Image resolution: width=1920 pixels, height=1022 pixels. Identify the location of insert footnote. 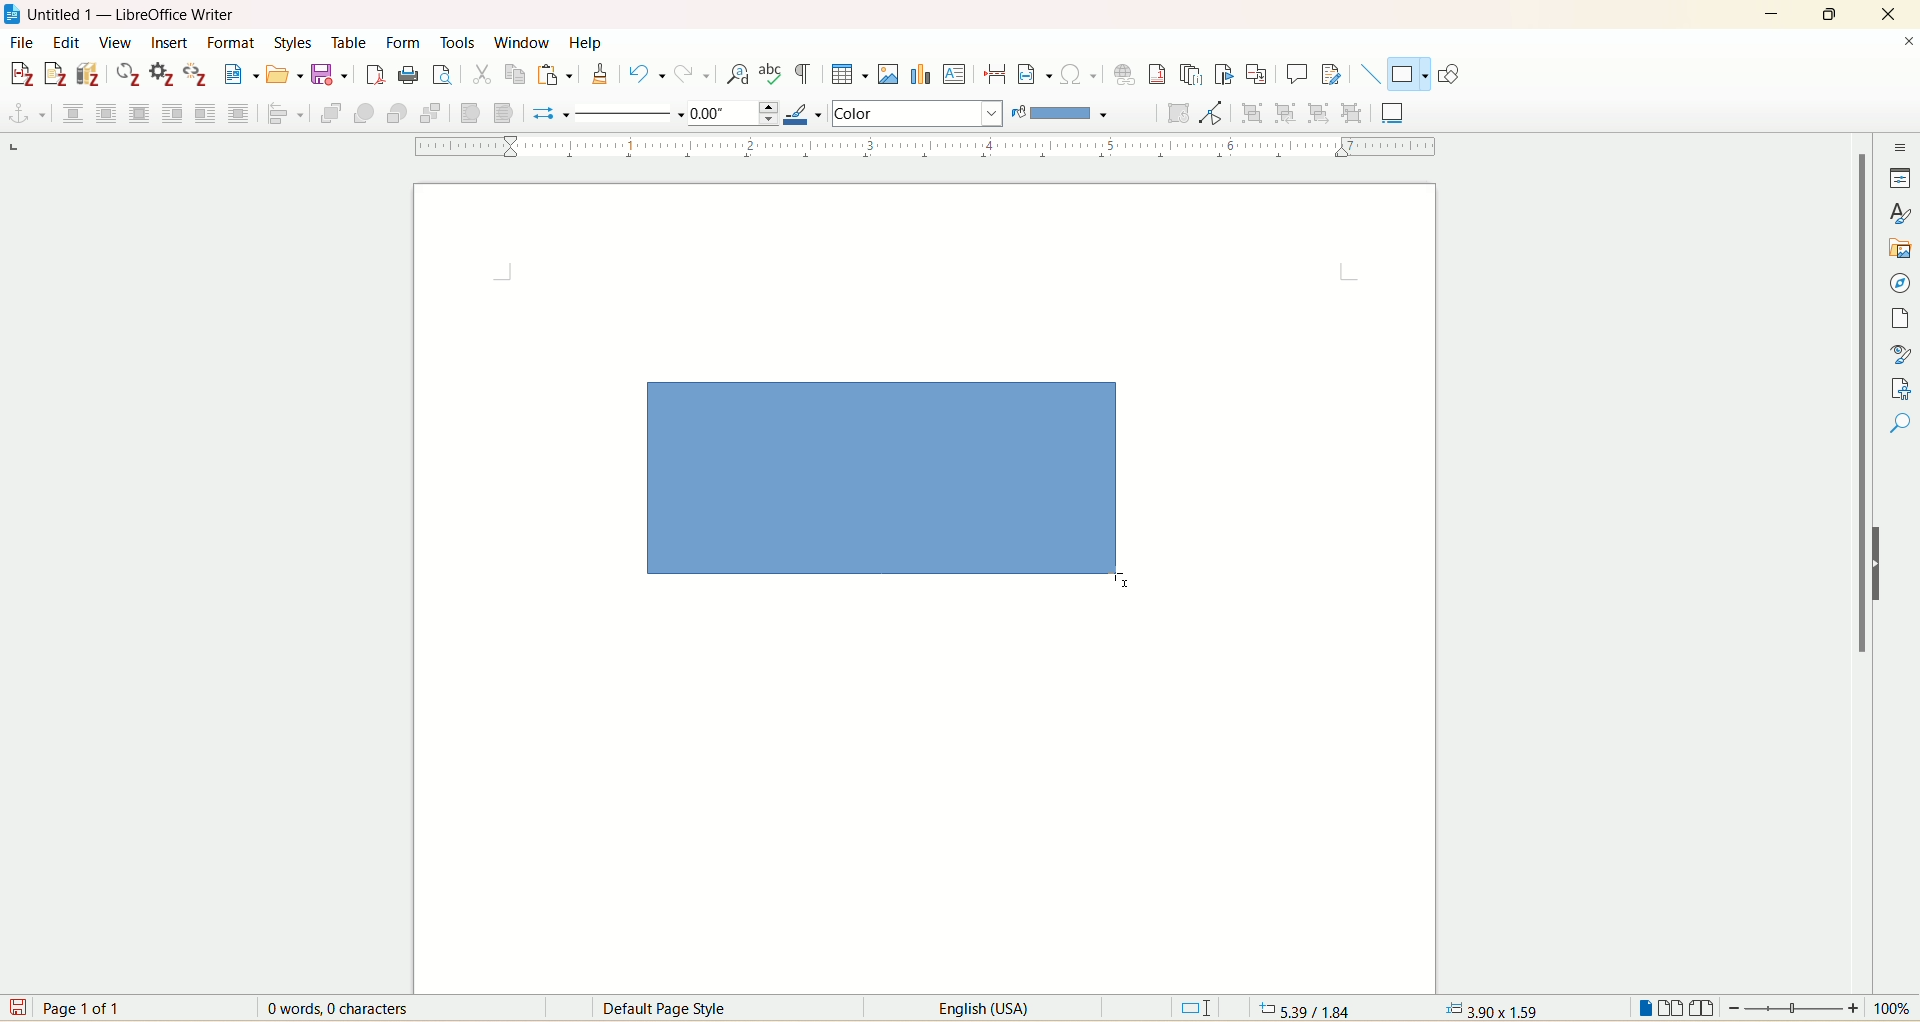
(1163, 74).